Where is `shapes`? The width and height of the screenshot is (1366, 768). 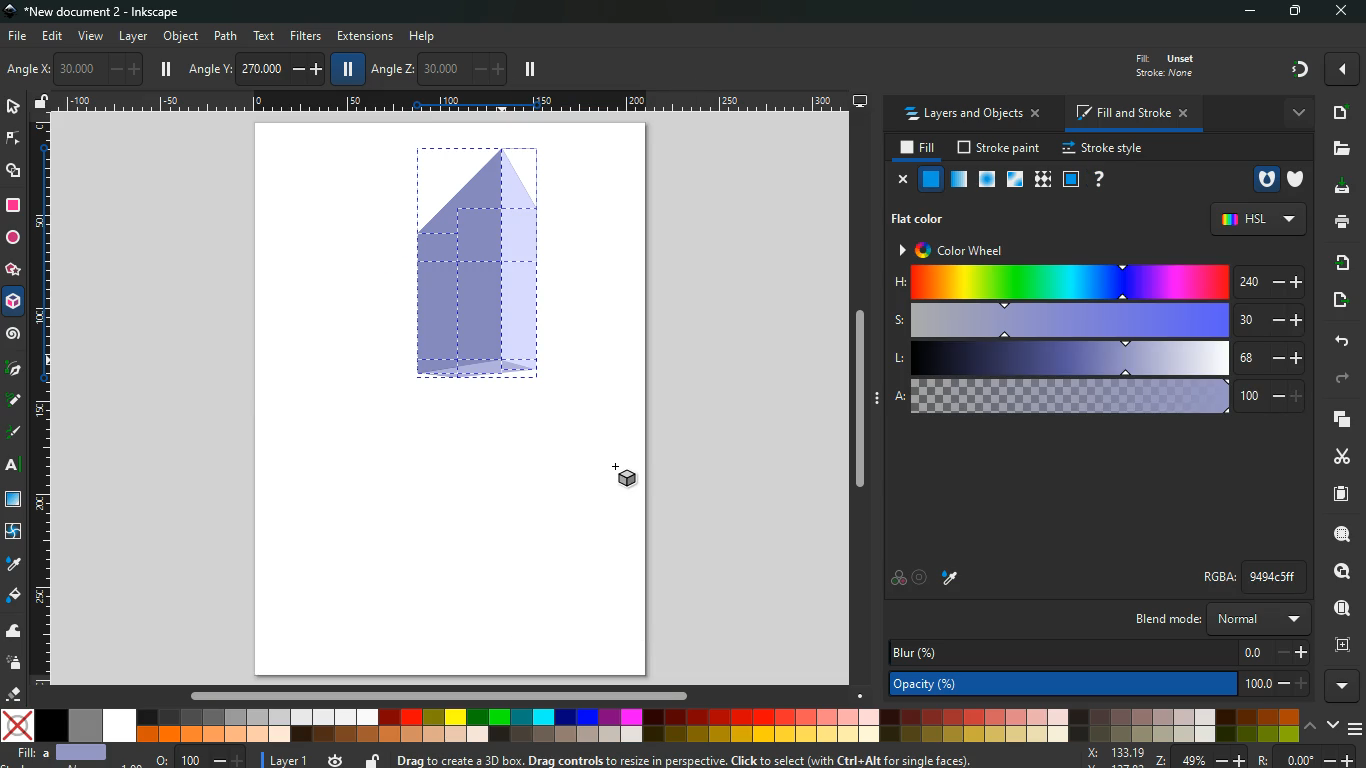
shapes is located at coordinates (14, 171).